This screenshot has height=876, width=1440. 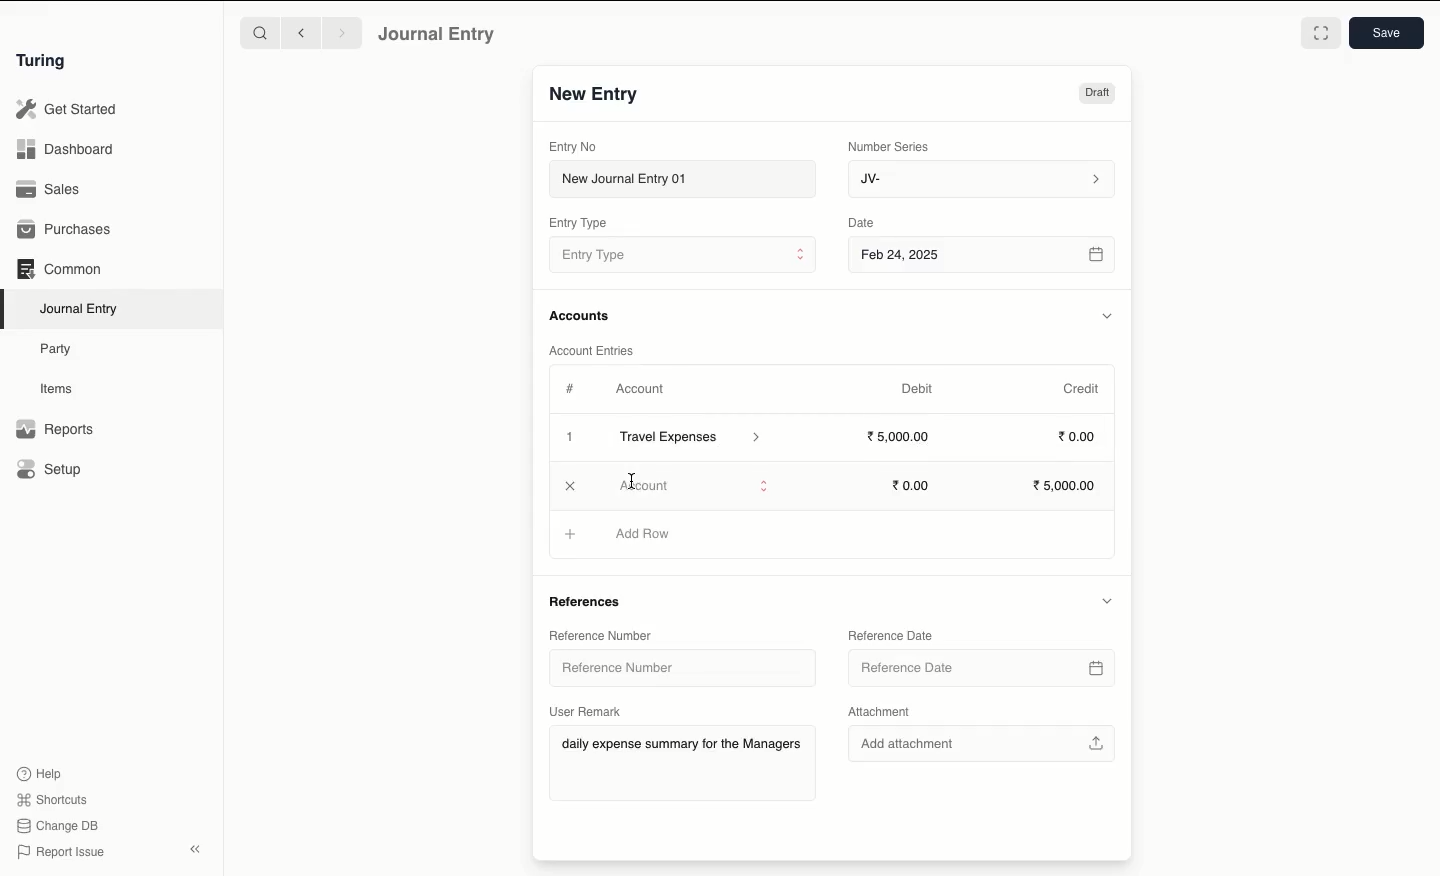 What do you see at coordinates (581, 316) in the screenshot?
I see `Accounts` at bounding box center [581, 316].